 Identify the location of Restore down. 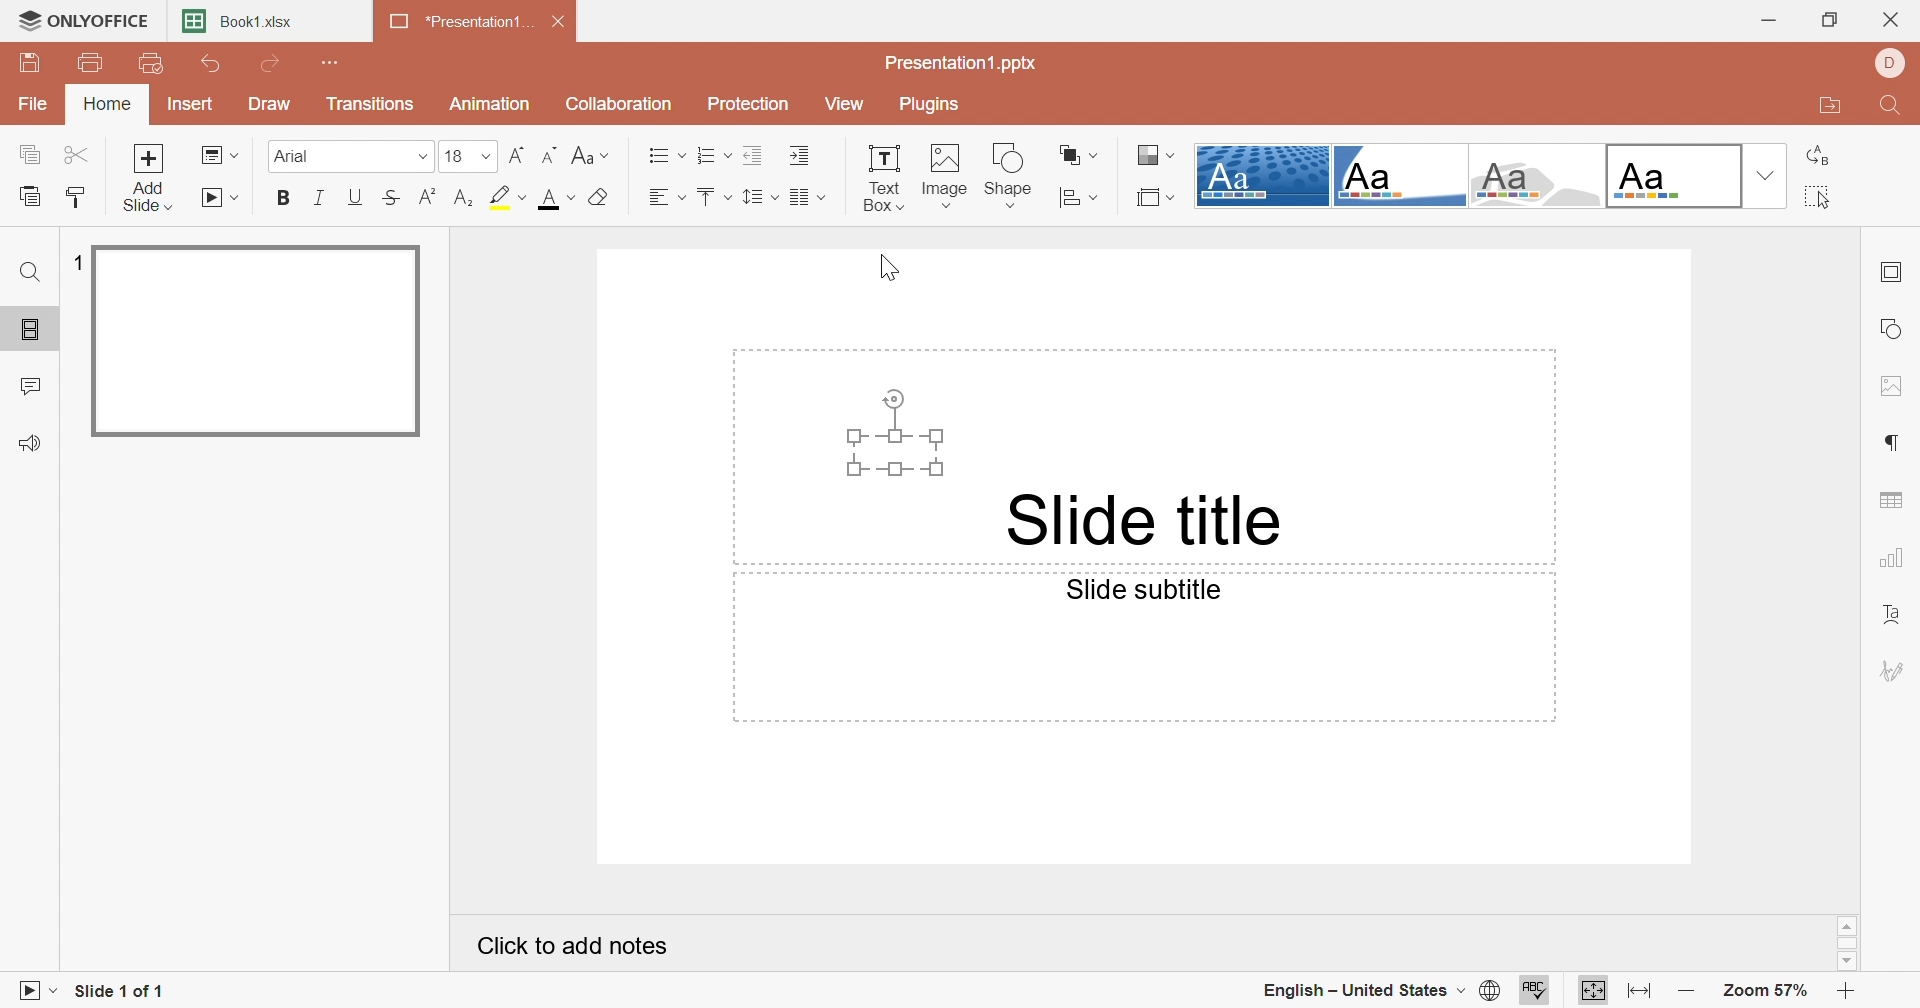
(1830, 17).